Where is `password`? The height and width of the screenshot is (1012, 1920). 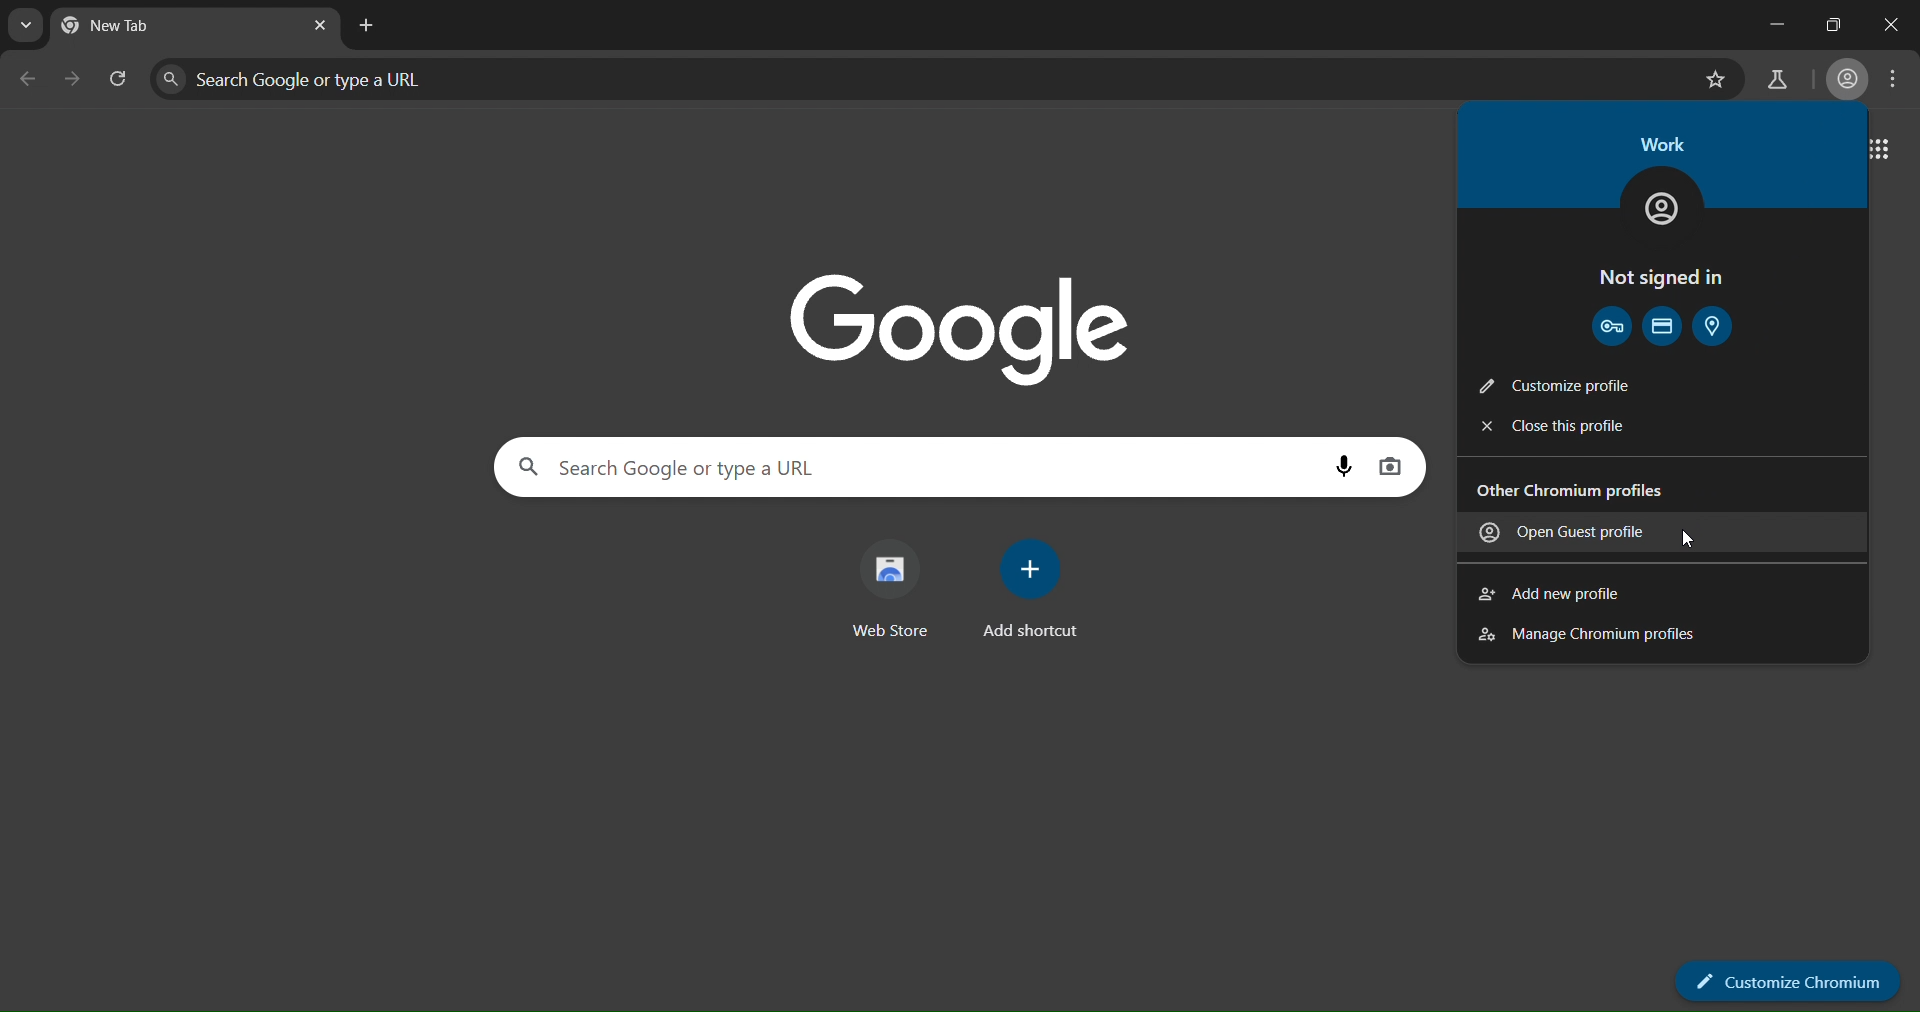 password is located at coordinates (1613, 326).